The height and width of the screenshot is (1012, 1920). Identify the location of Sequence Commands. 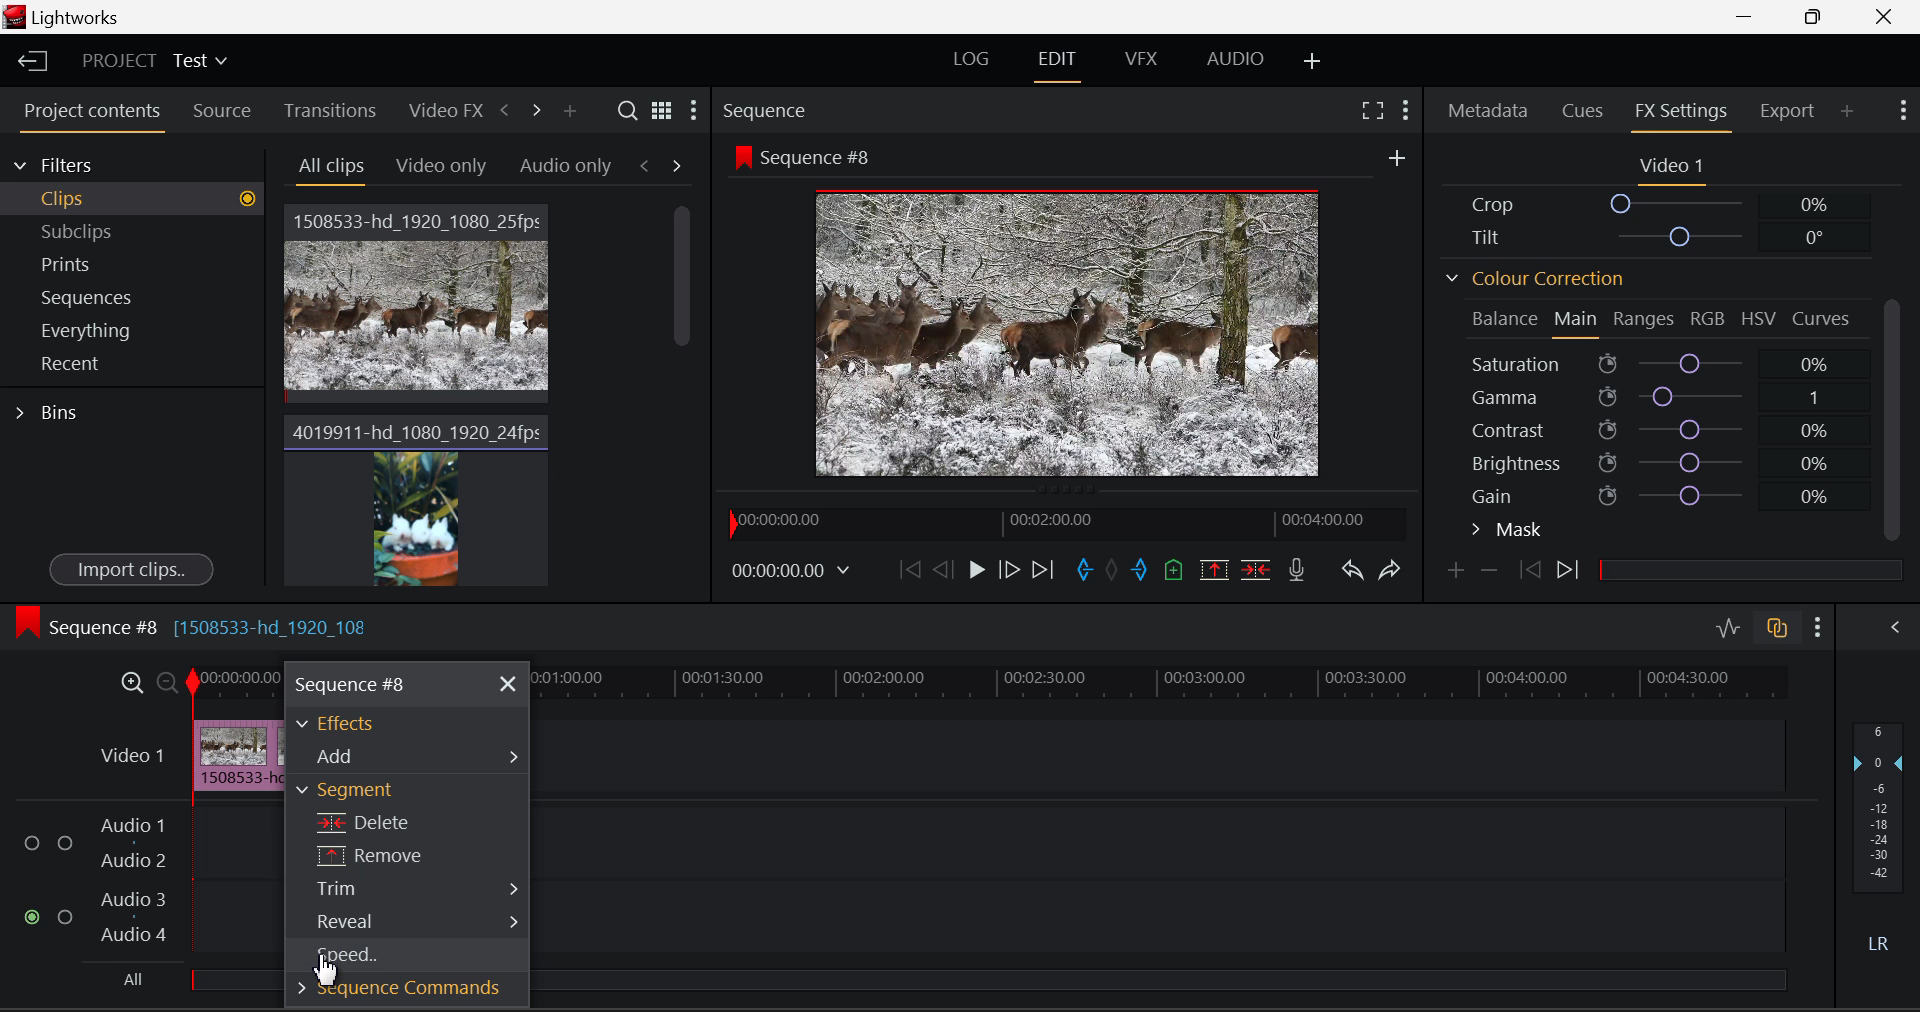
(400, 991).